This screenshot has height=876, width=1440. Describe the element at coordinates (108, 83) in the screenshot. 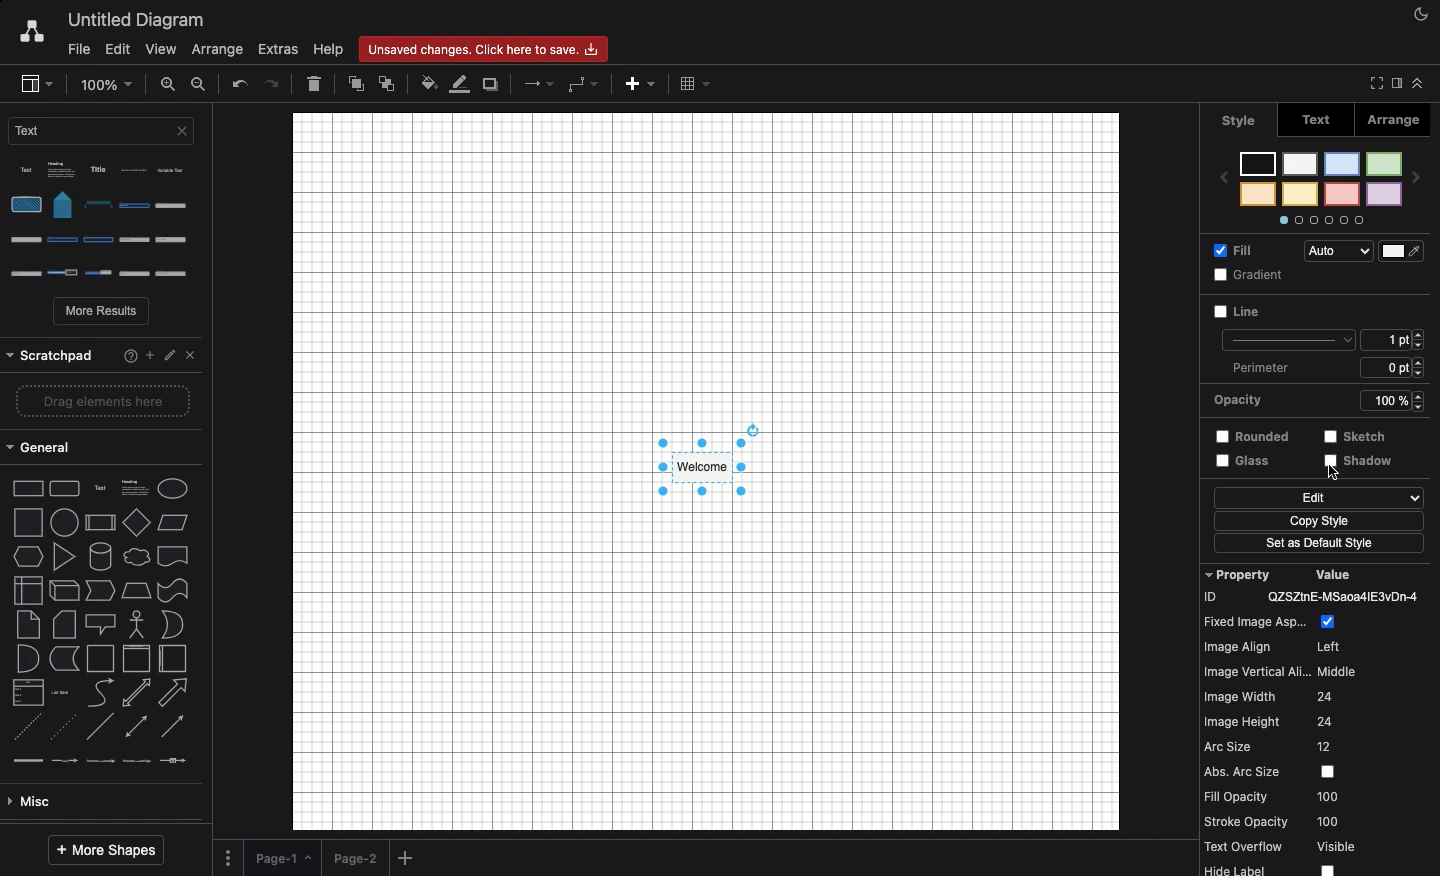

I see `Zoom` at that location.